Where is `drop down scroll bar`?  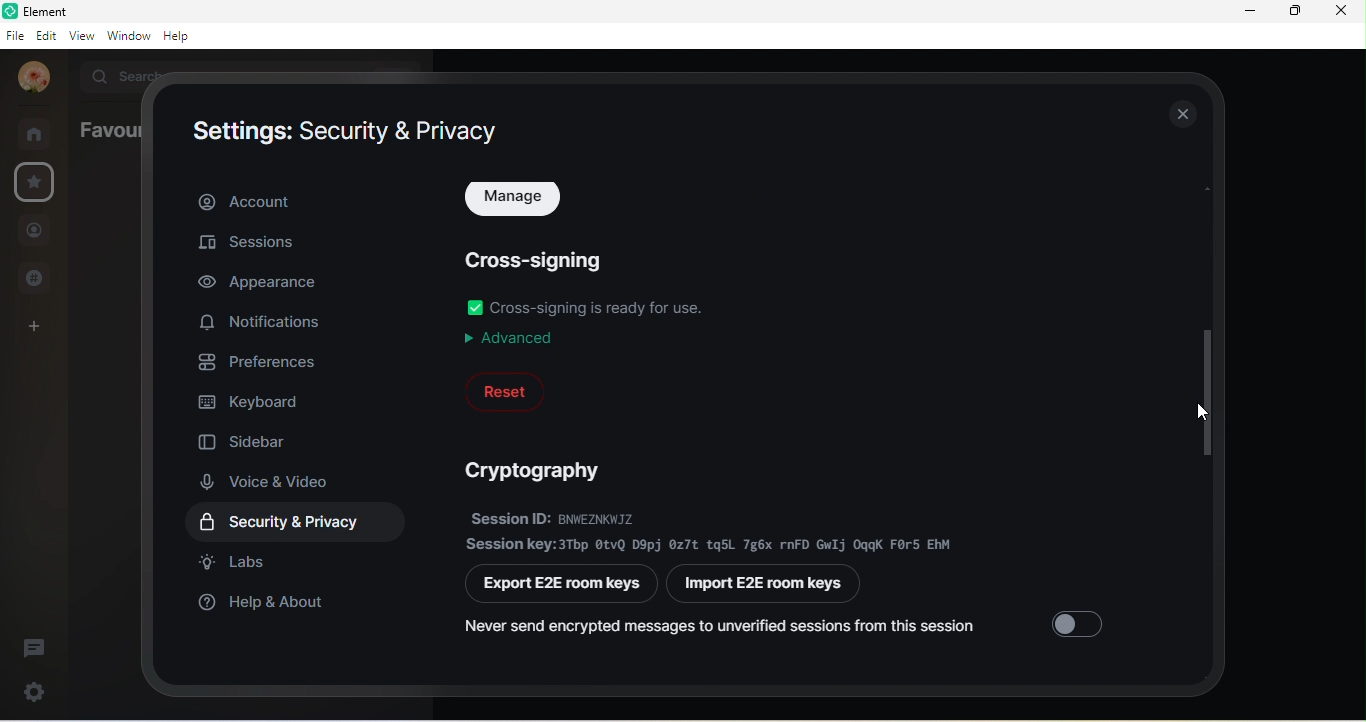 drop down scroll bar is located at coordinates (1204, 390).